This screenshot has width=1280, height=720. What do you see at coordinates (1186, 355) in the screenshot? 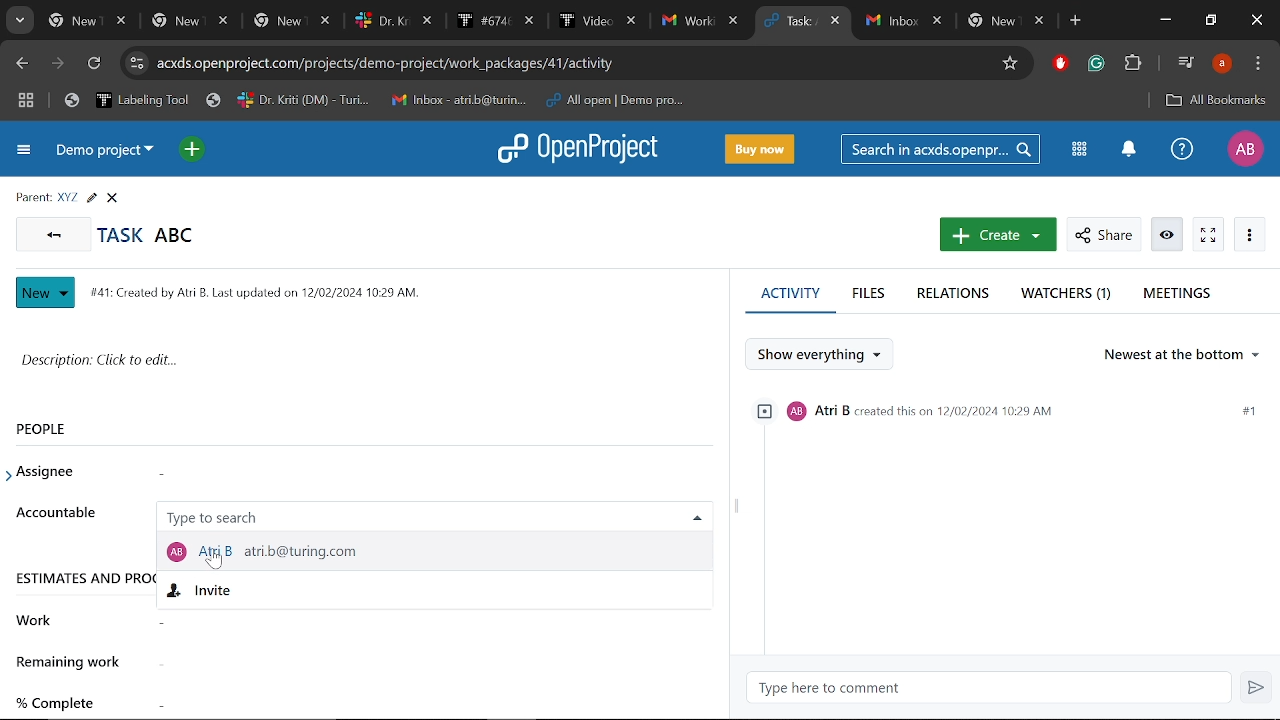
I see `Ordering` at bounding box center [1186, 355].